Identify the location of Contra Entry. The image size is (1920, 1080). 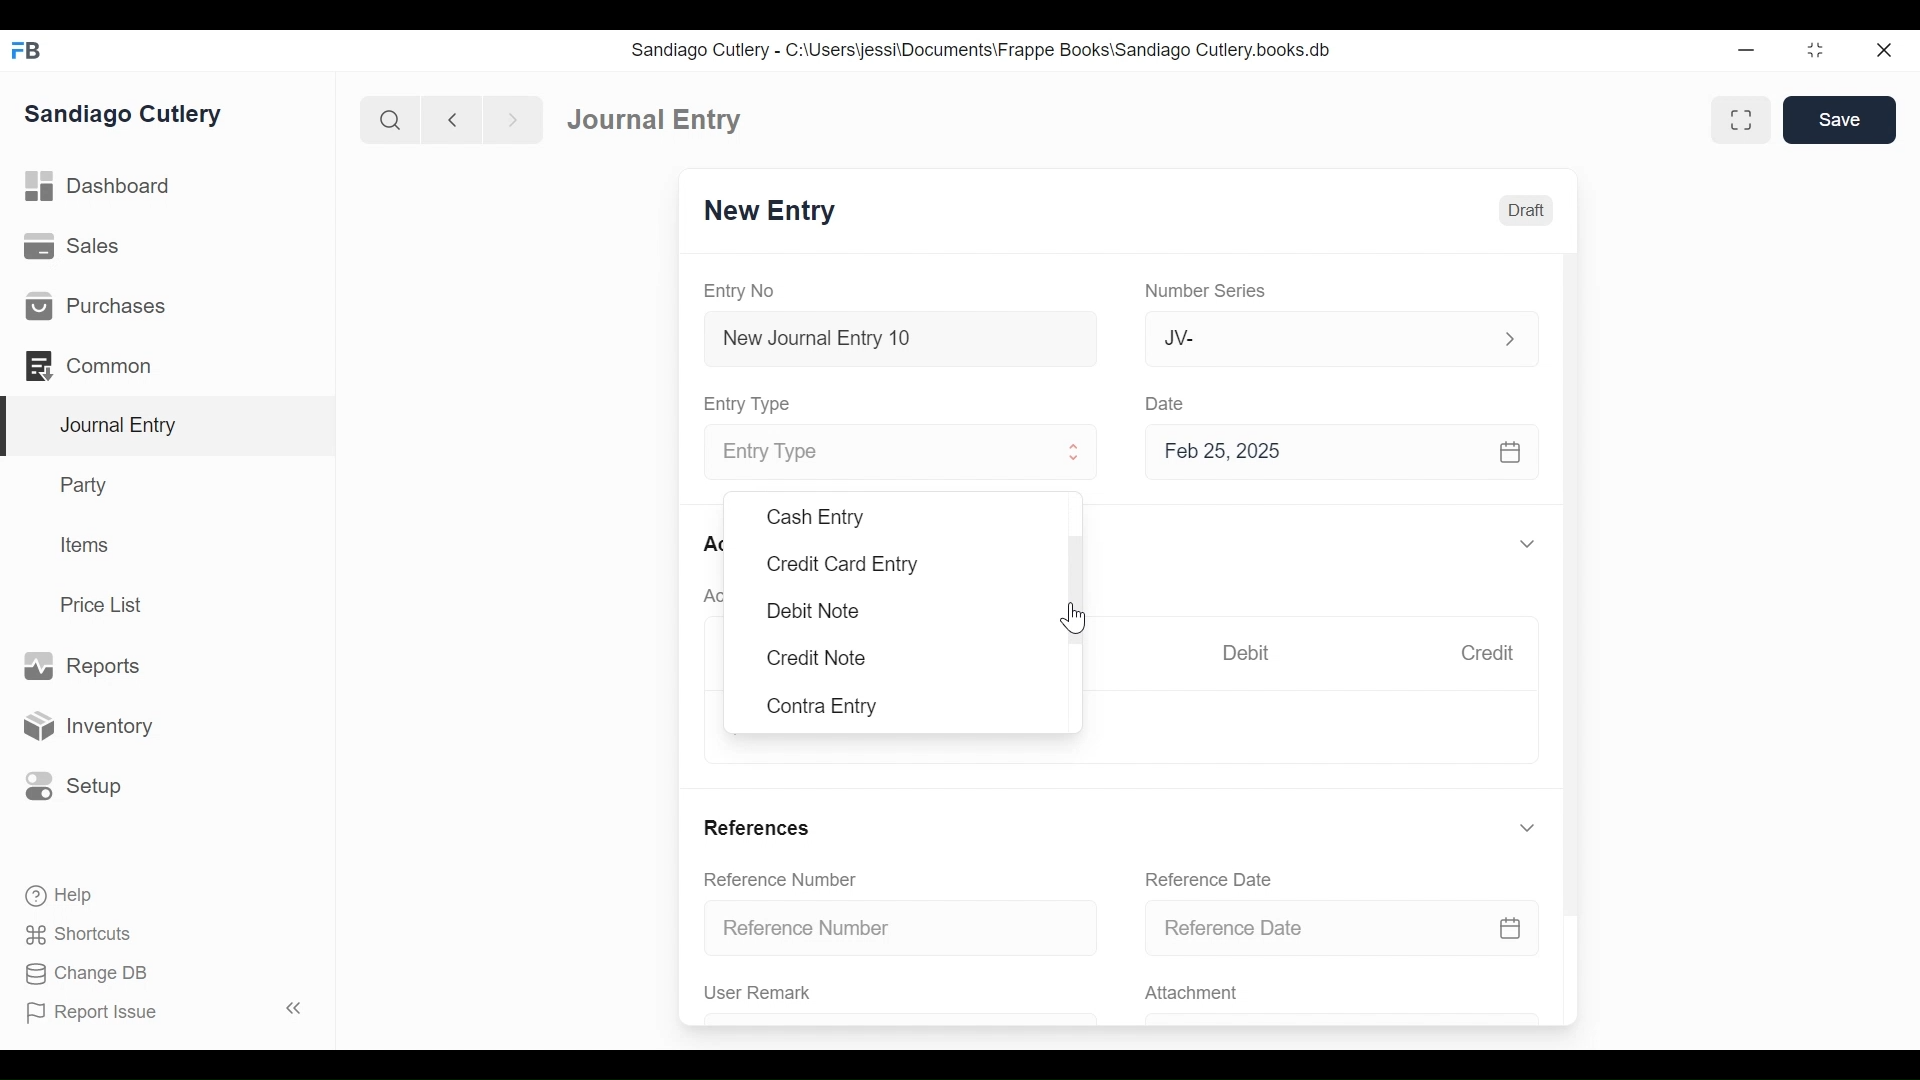
(825, 706).